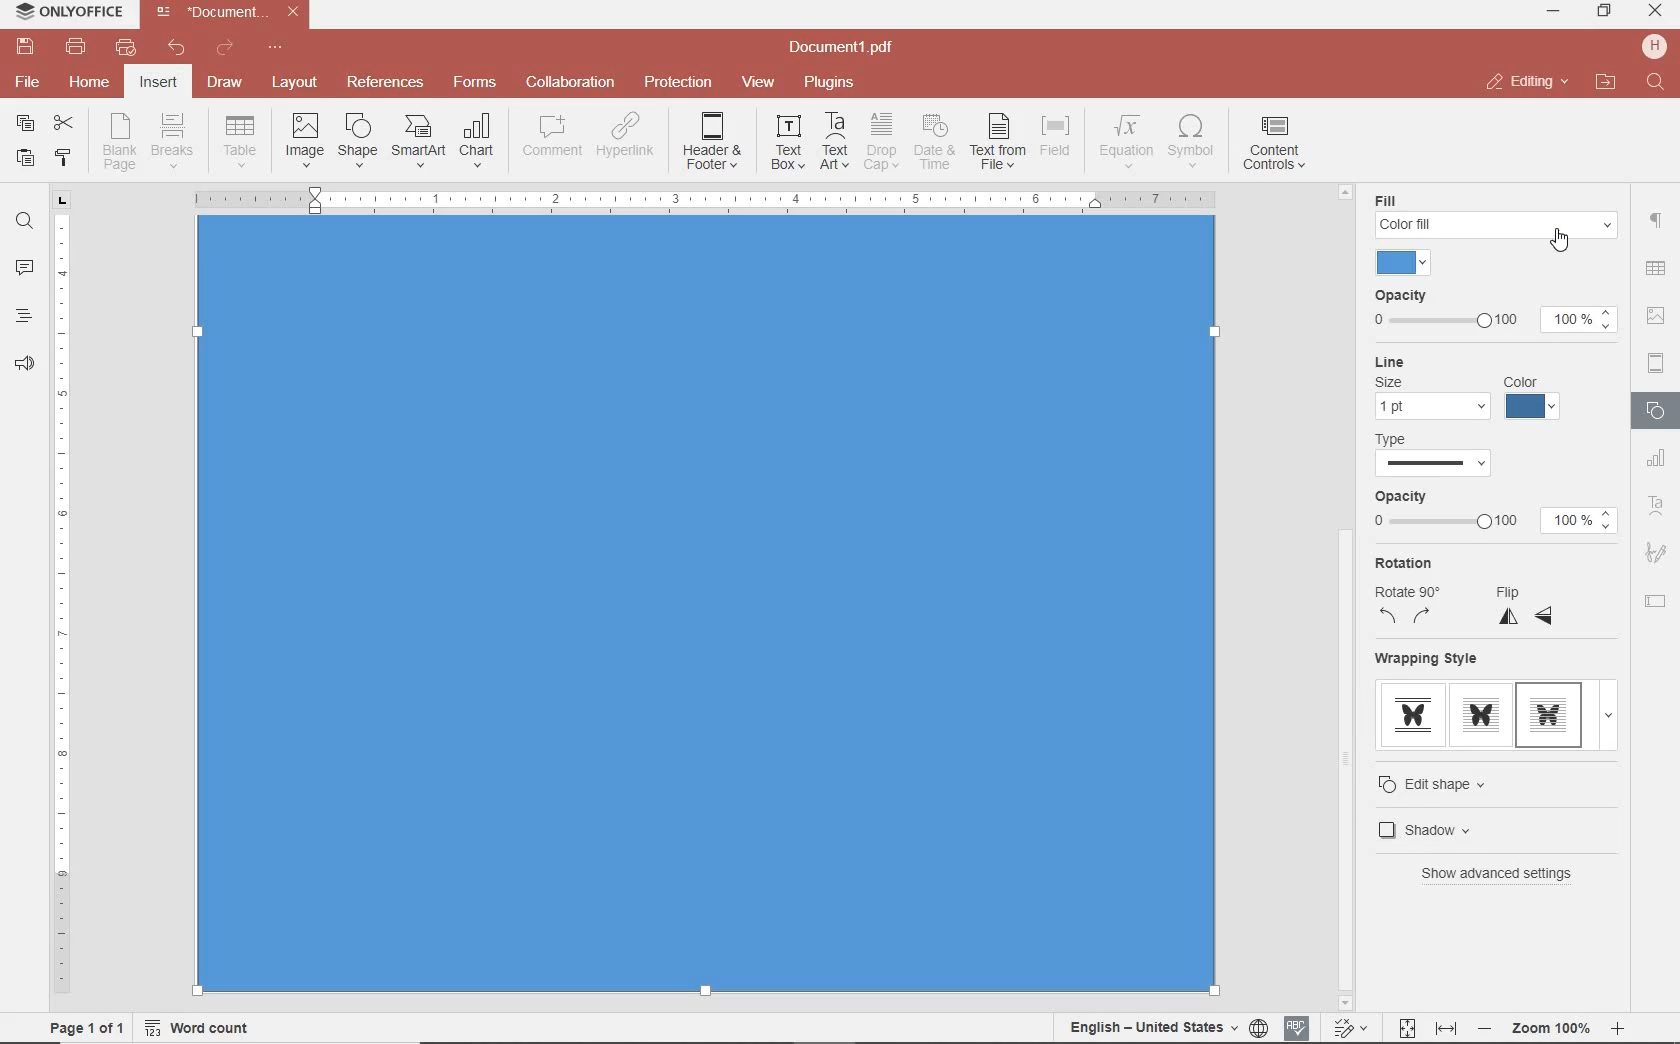 The image size is (1680, 1044). I want to click on , so click(1339, 757).